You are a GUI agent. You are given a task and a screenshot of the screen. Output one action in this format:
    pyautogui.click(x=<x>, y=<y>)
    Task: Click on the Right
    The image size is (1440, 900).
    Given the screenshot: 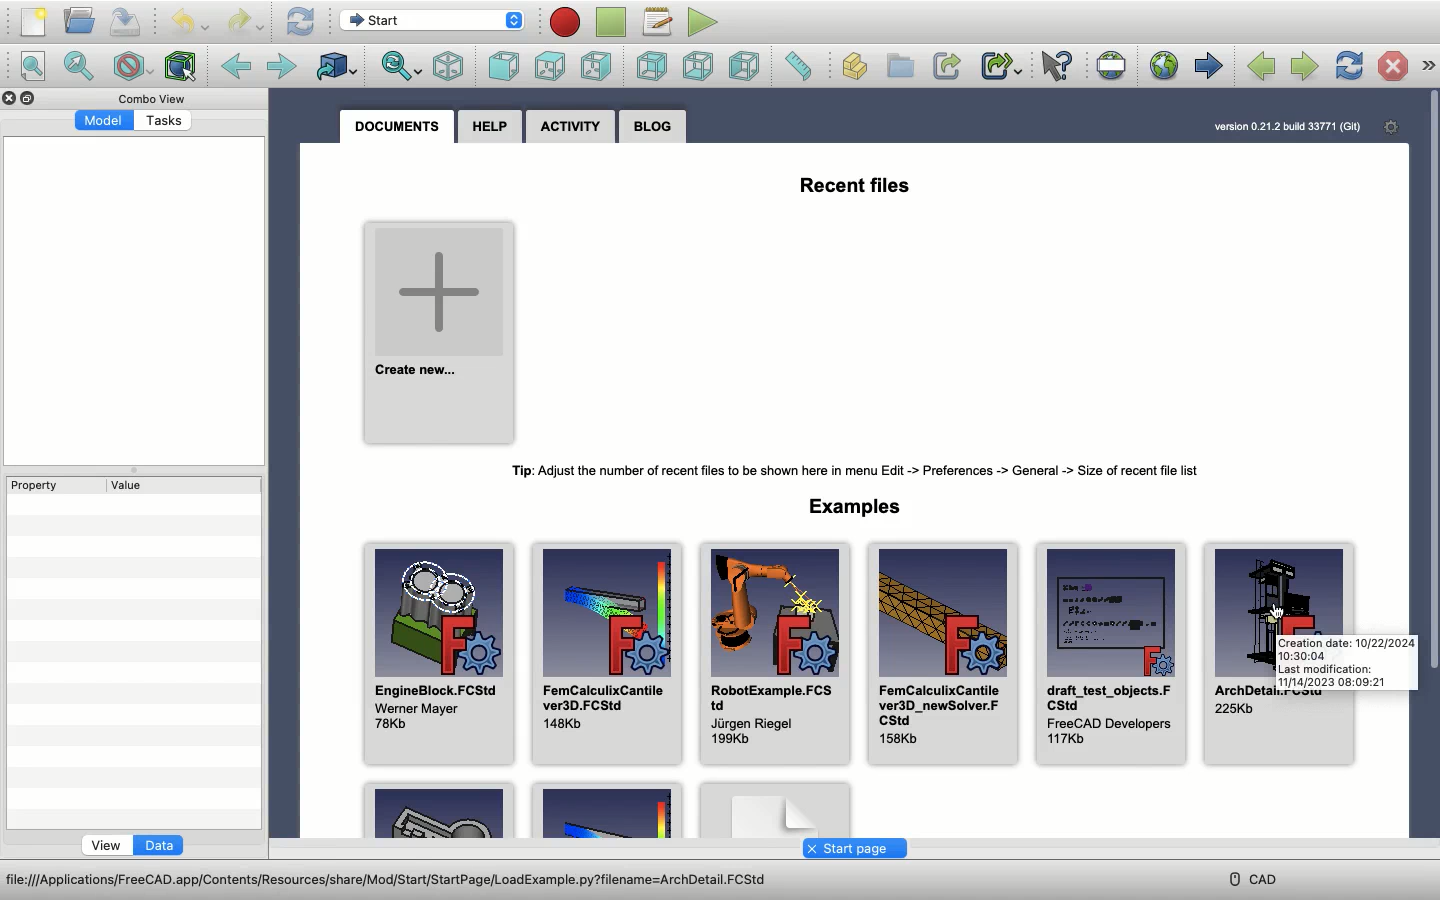 What is the action you would take?
    pyautogui.click(x=599, y=65)
    